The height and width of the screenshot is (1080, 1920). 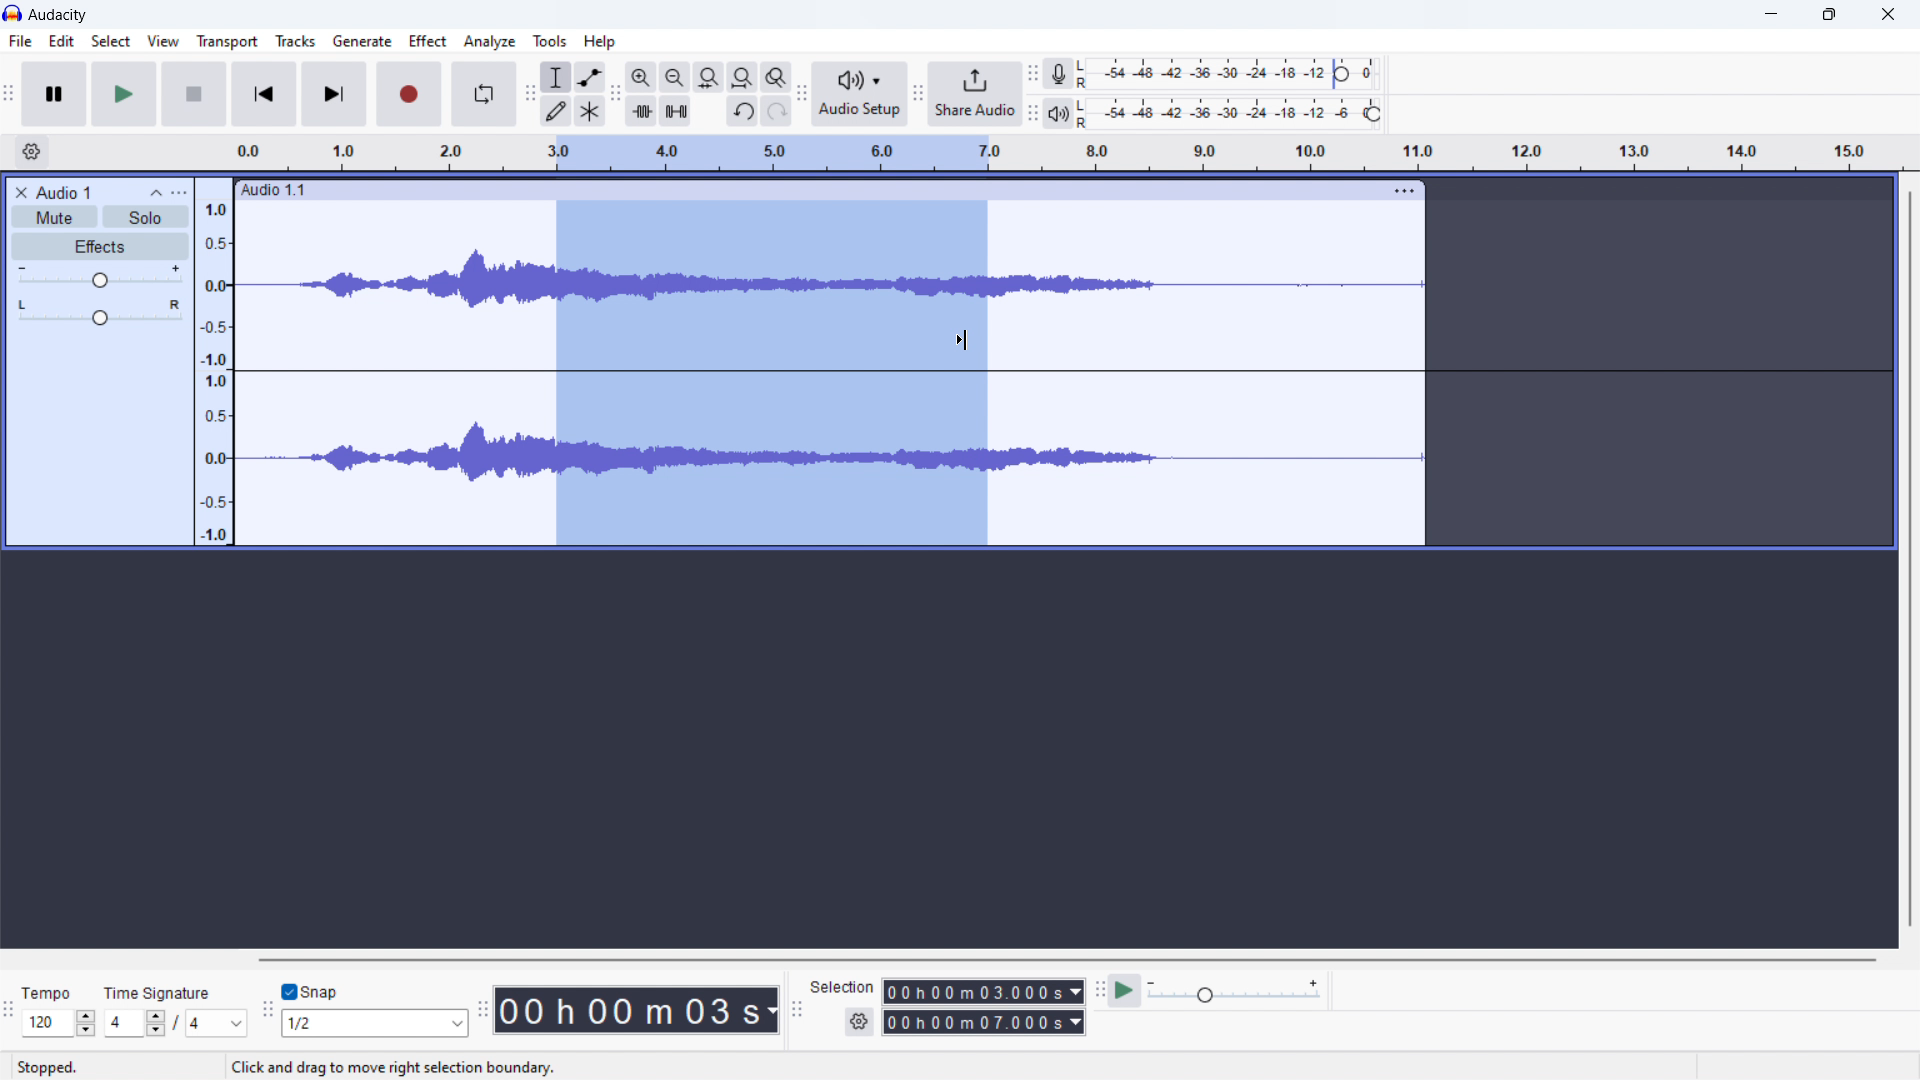 What do you see at coordinates (158, 993) in the screenshot?
I see `time signature` at bounding box center [158, 993].